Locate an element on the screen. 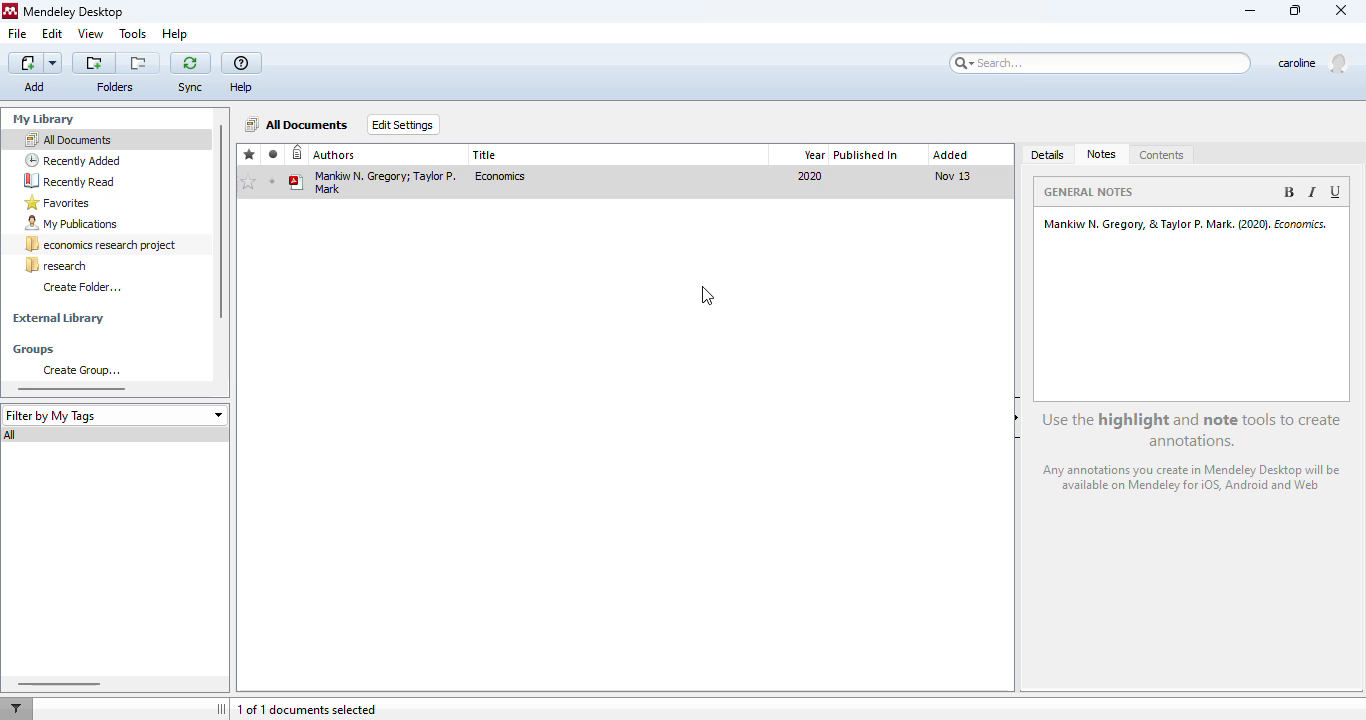 Image resolution: width=1366 pixels, height=720 pixels. toggle sidebar is located at coordinates (223, 709).